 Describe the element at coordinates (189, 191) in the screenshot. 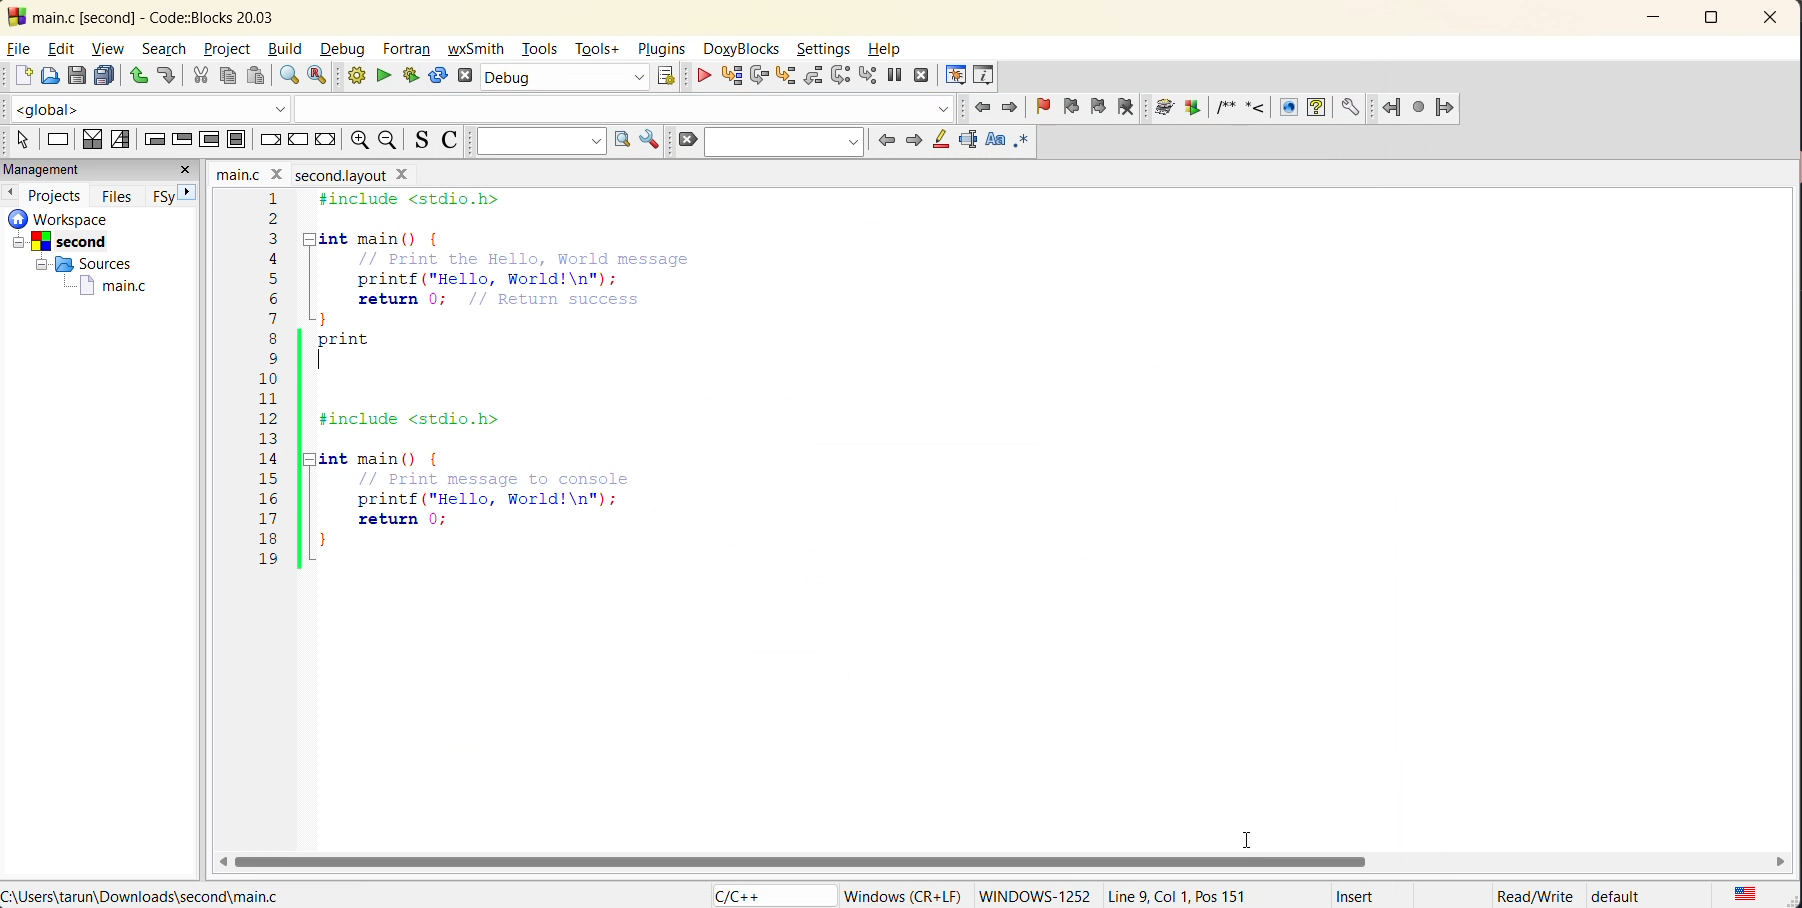

I see `next` at that location.